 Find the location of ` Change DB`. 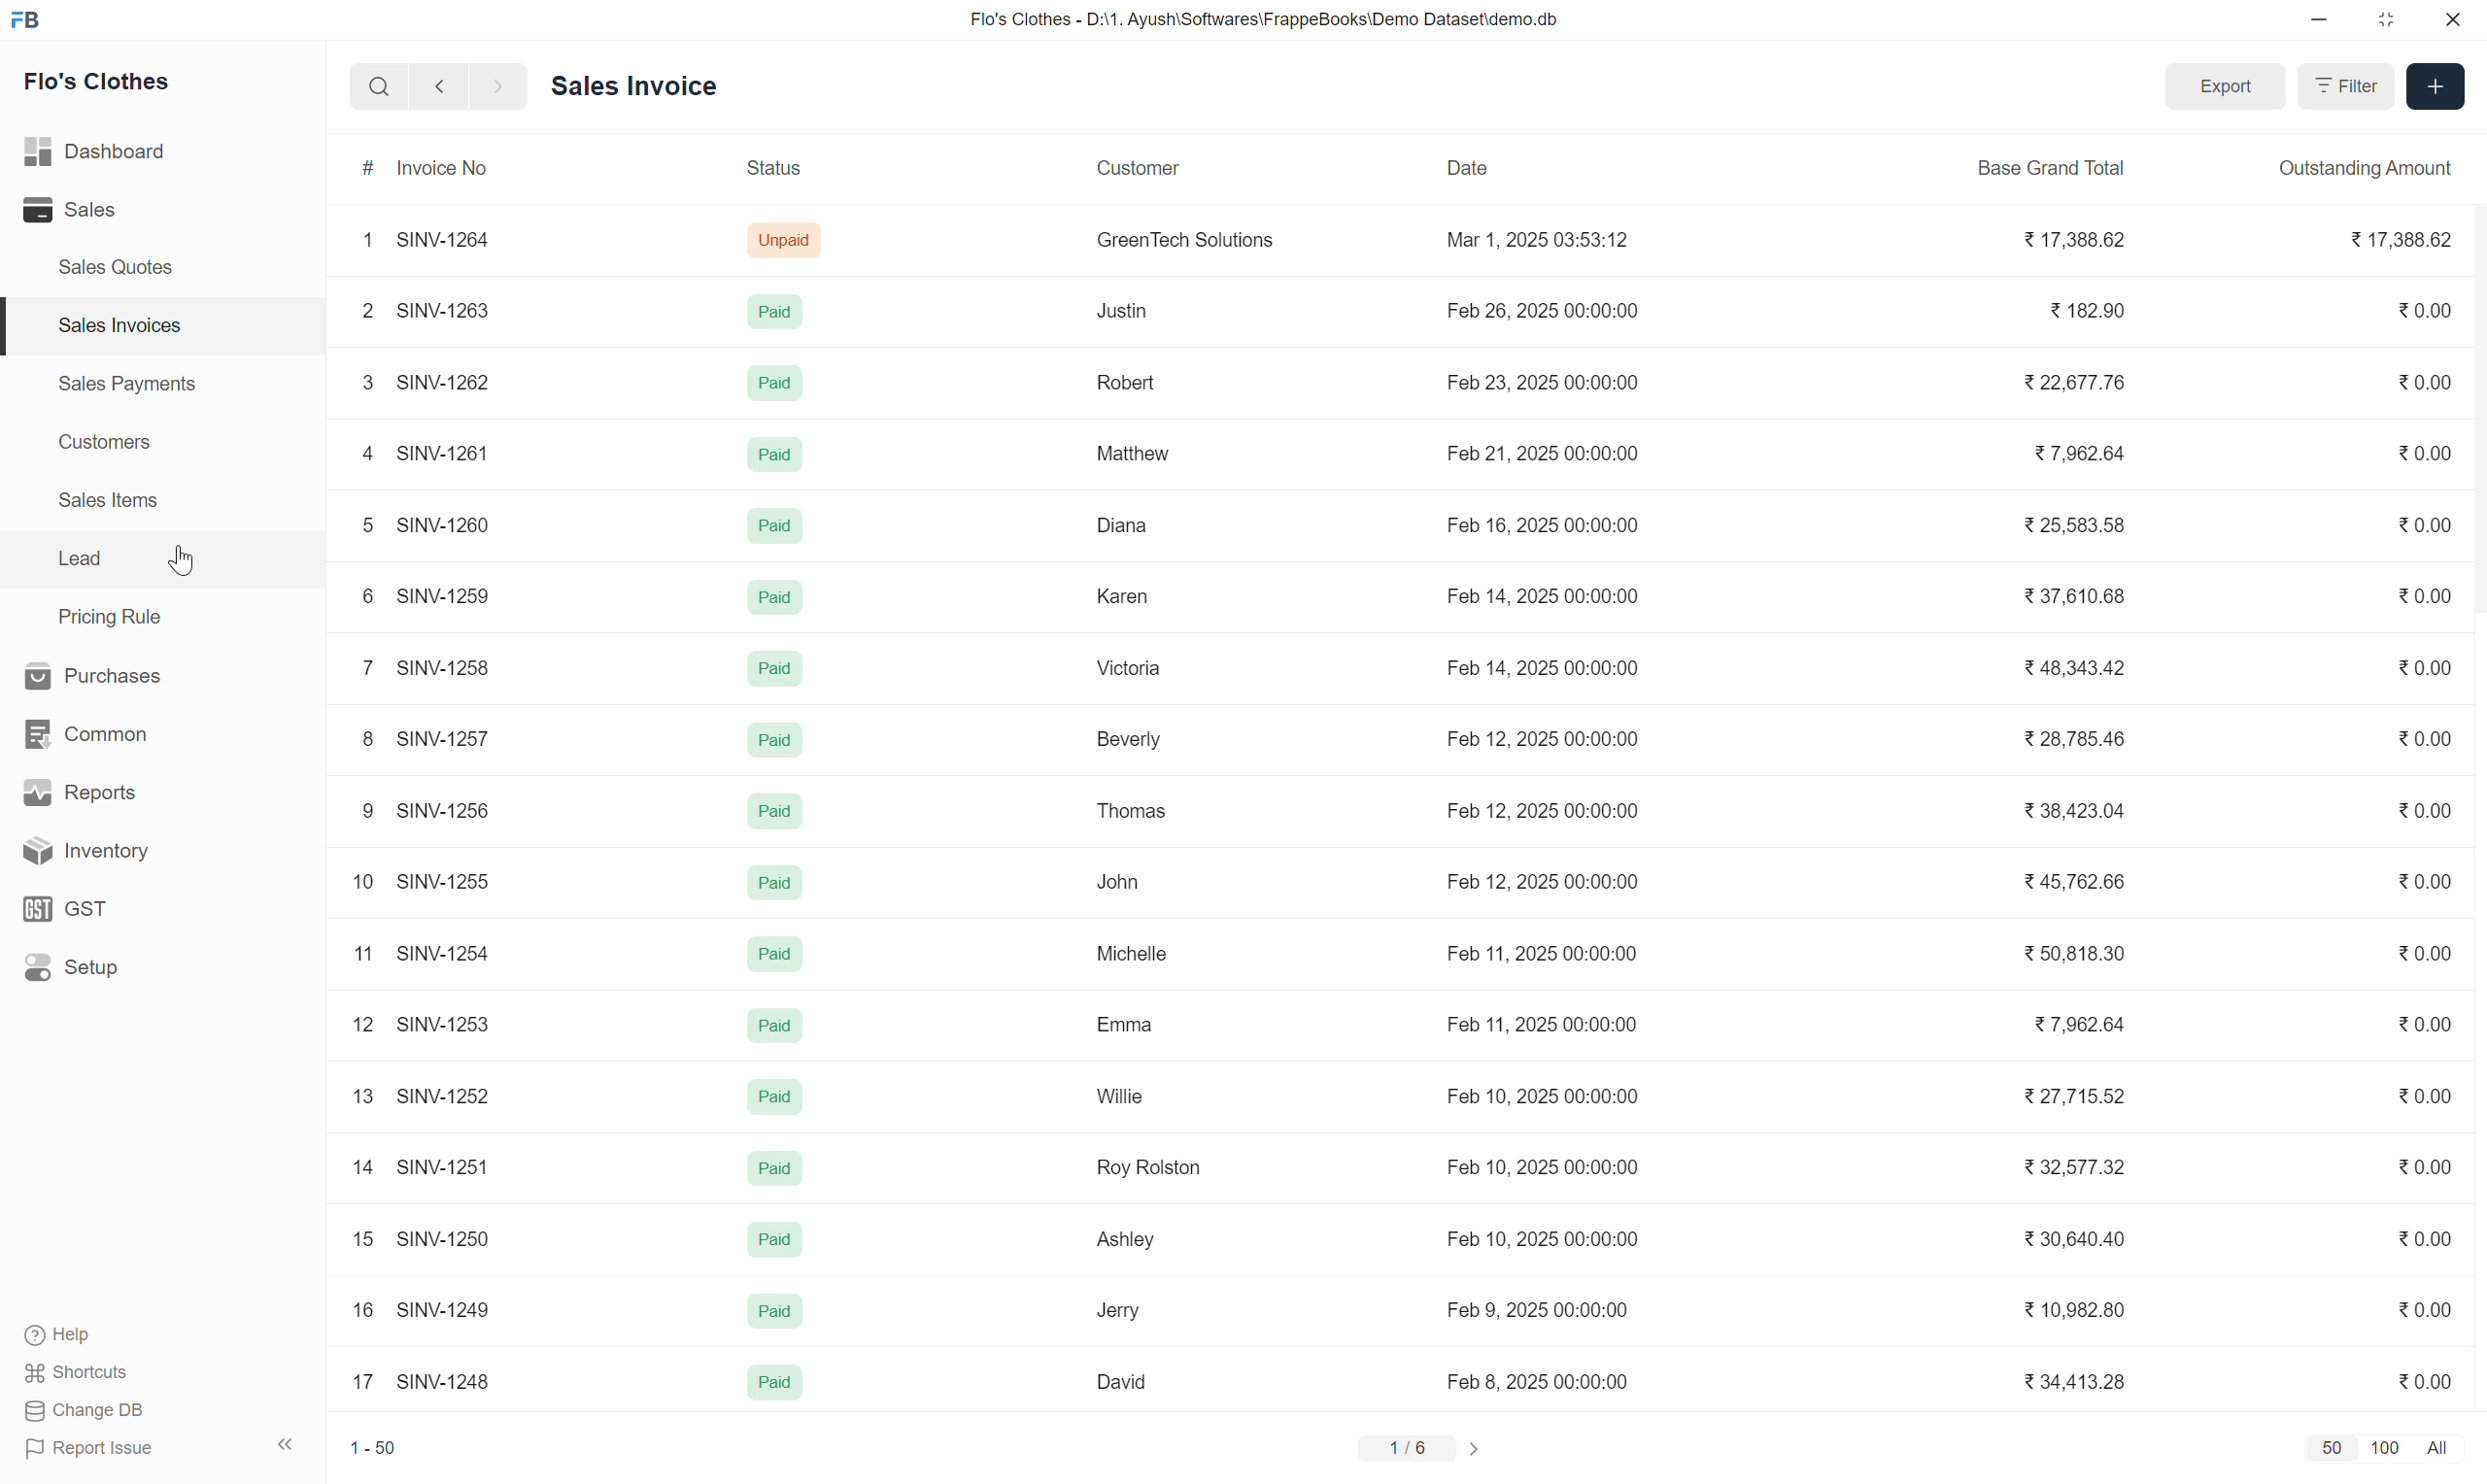

 Change DB is located at coordinates (81, 1413).